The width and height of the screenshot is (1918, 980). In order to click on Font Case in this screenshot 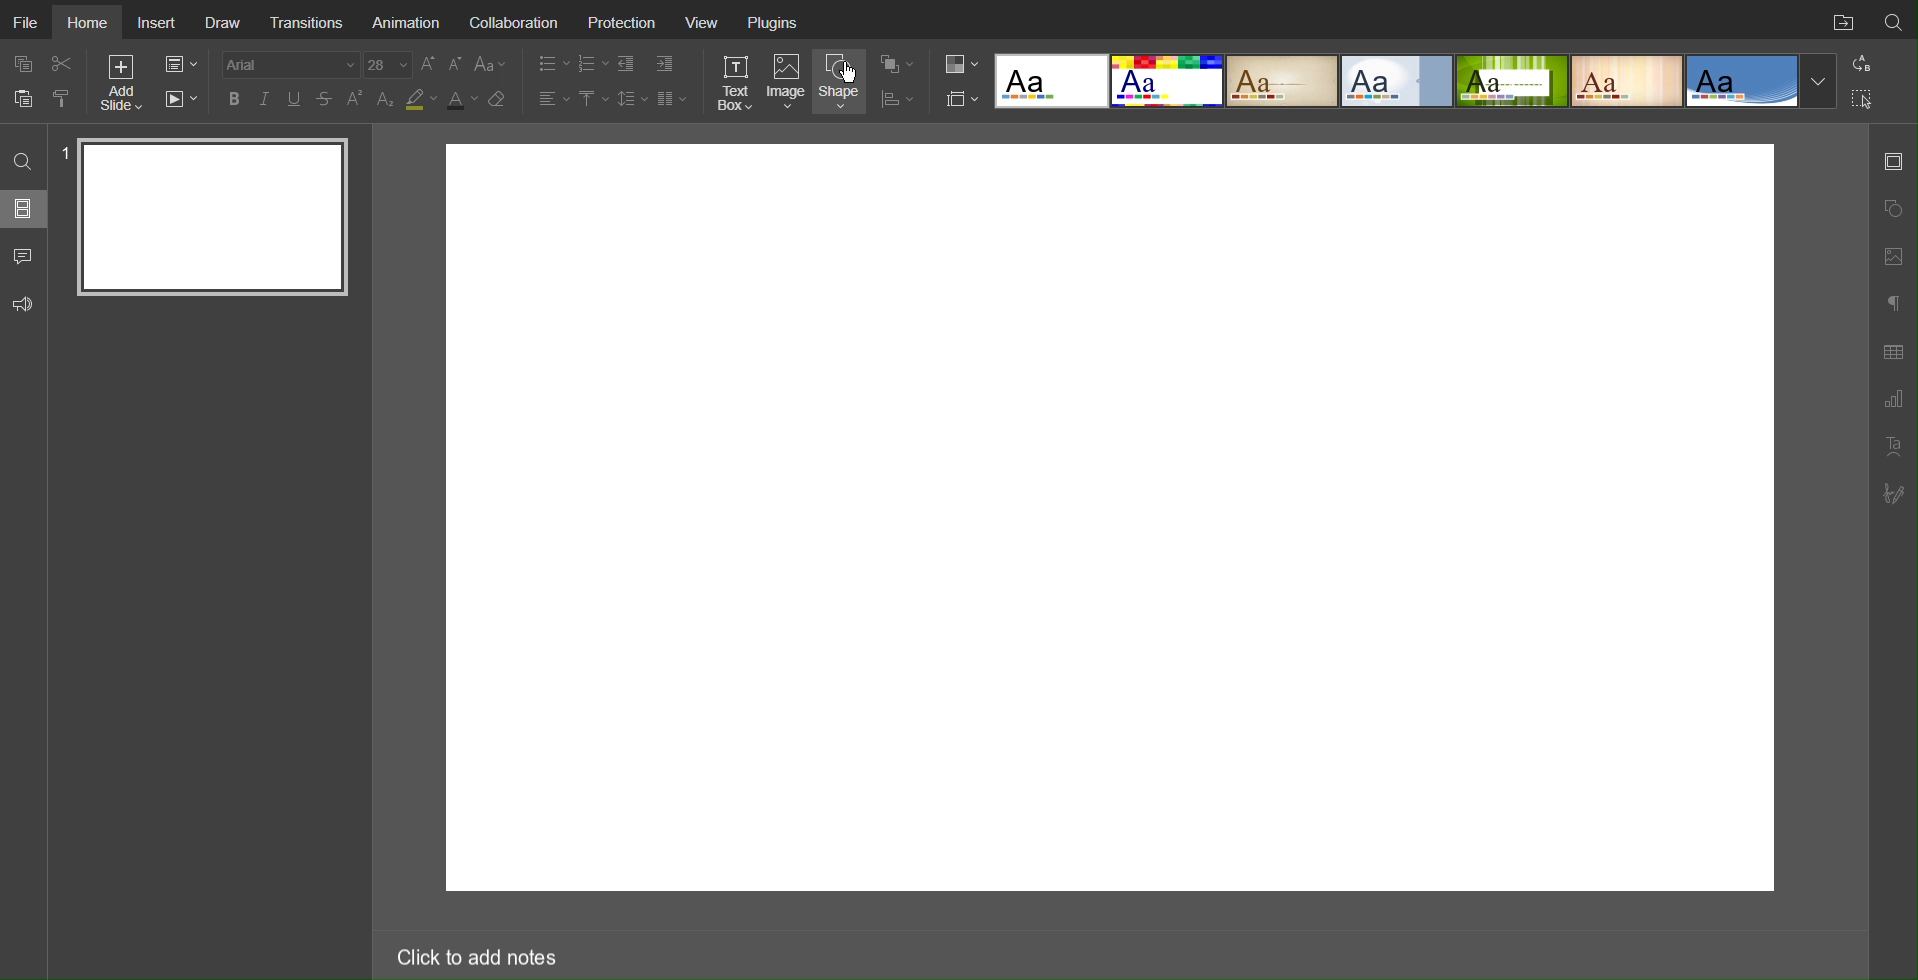, I will do `click(492, 64)`.